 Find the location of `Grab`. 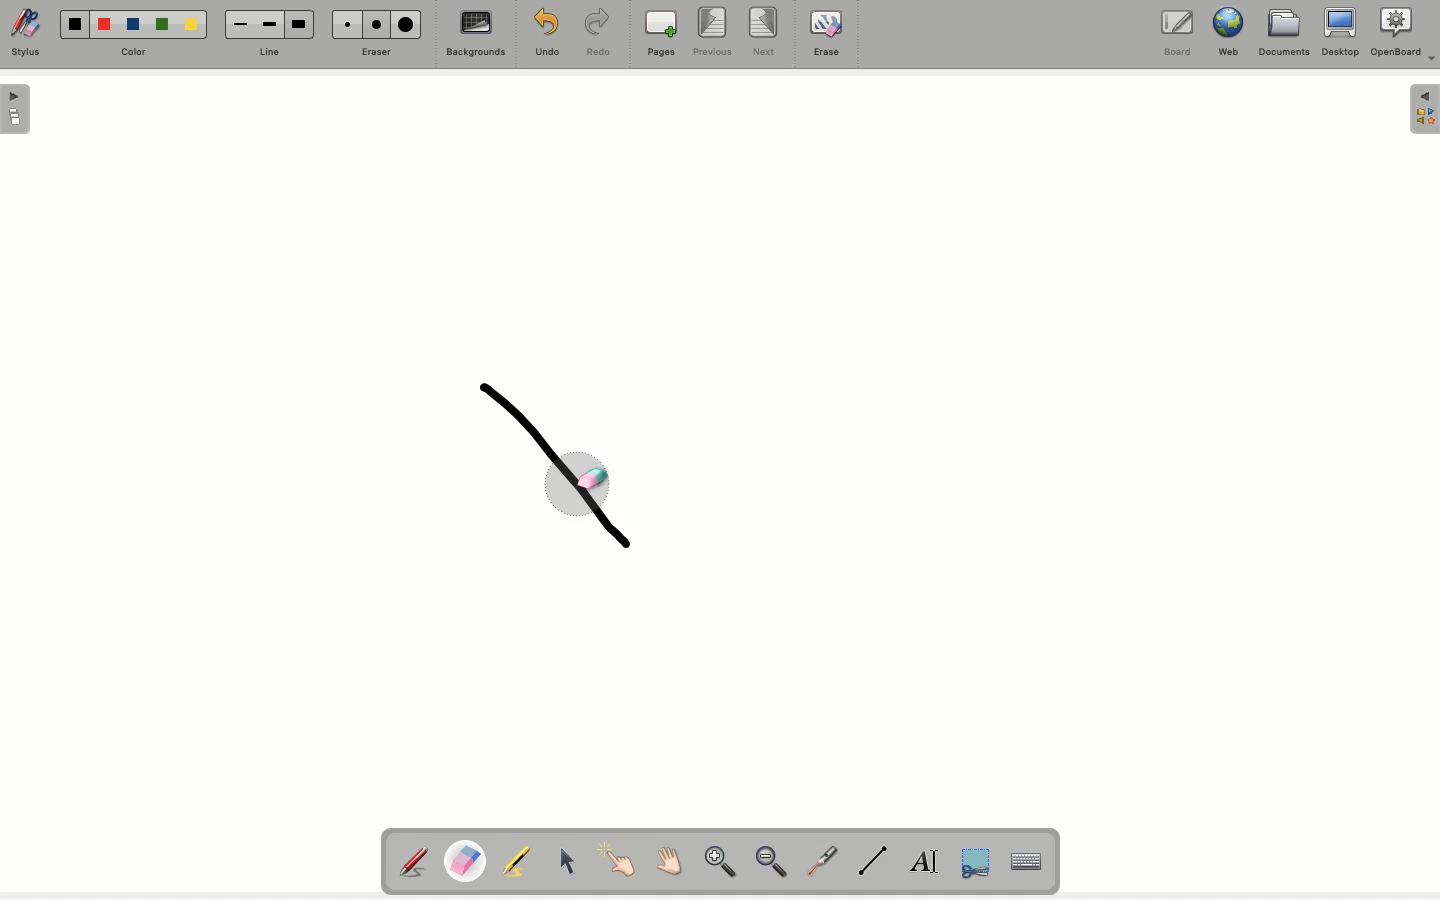

Grab is located at coordinates (667, 862).